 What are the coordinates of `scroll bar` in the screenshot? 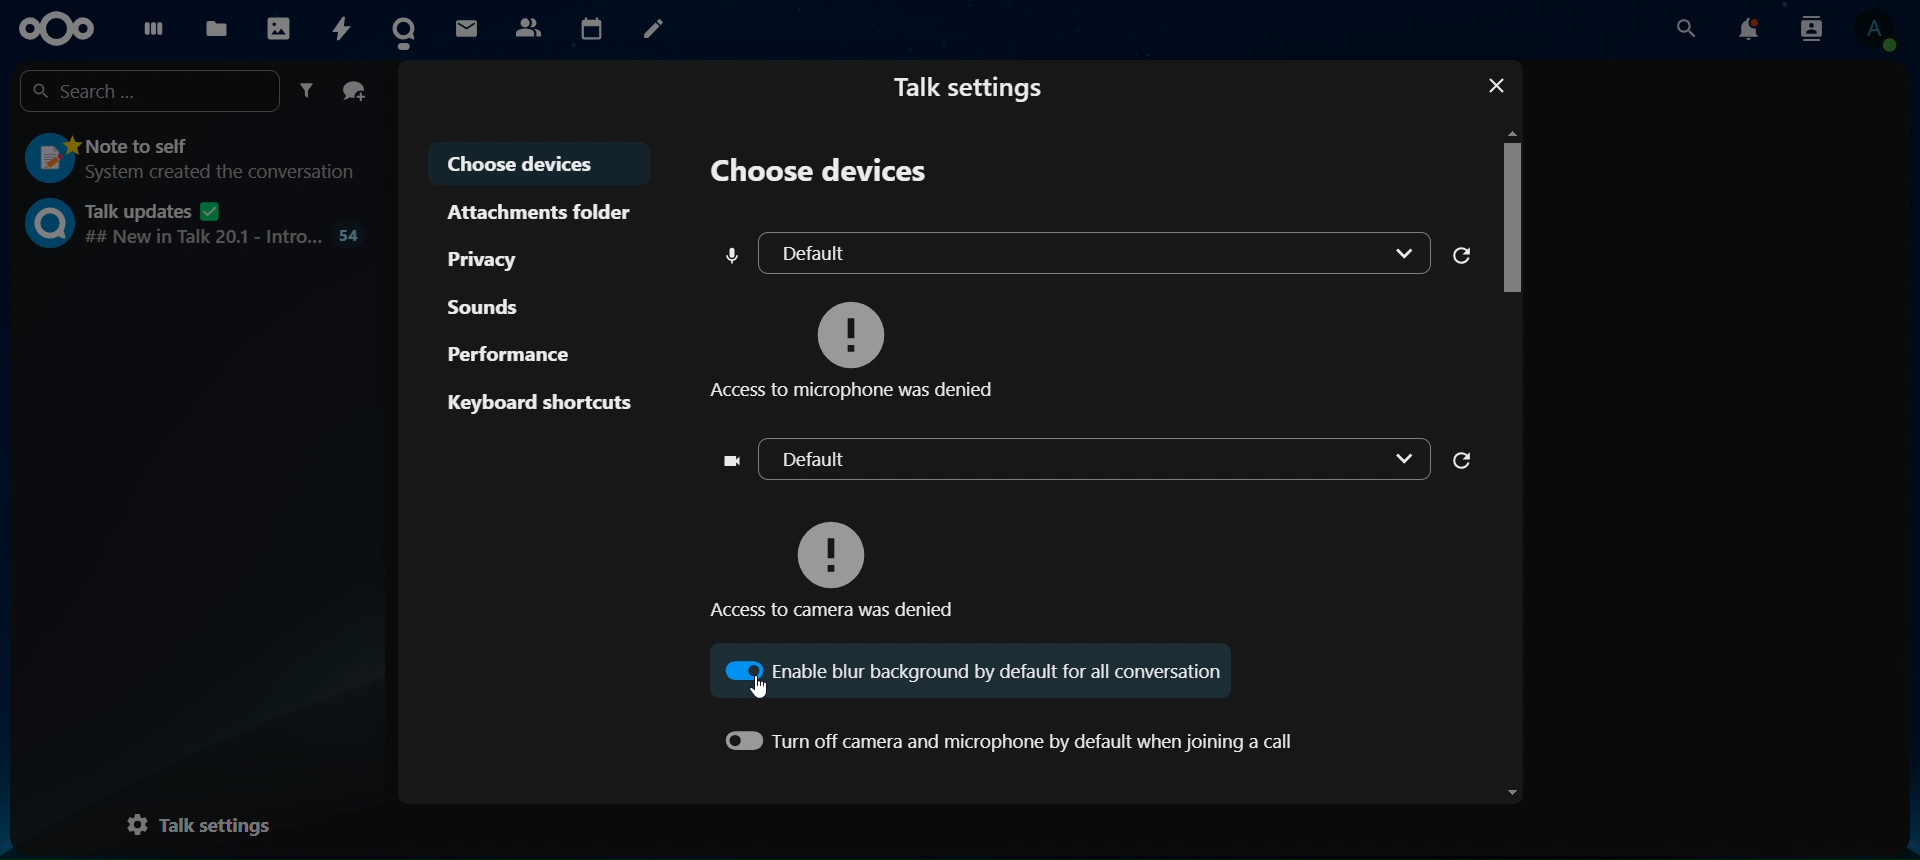 It's located at (1511, 467).